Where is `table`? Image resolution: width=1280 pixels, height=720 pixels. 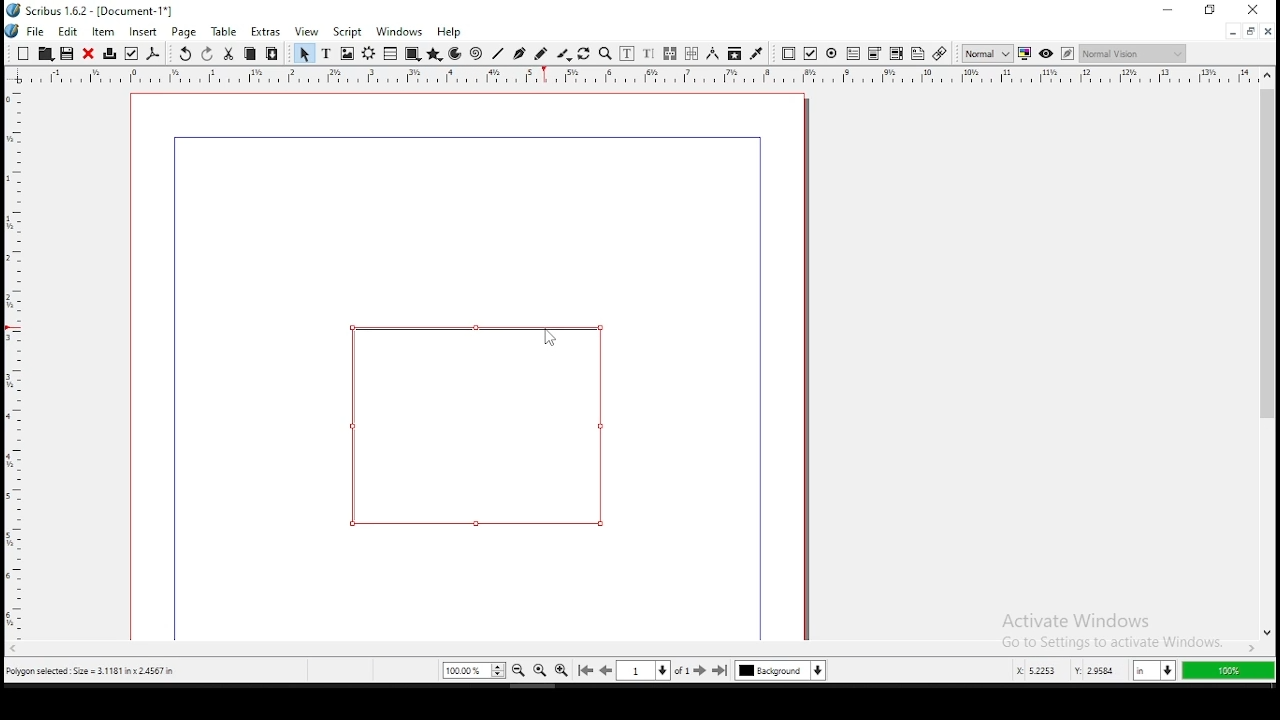
table is located at coordinates (225, 32).